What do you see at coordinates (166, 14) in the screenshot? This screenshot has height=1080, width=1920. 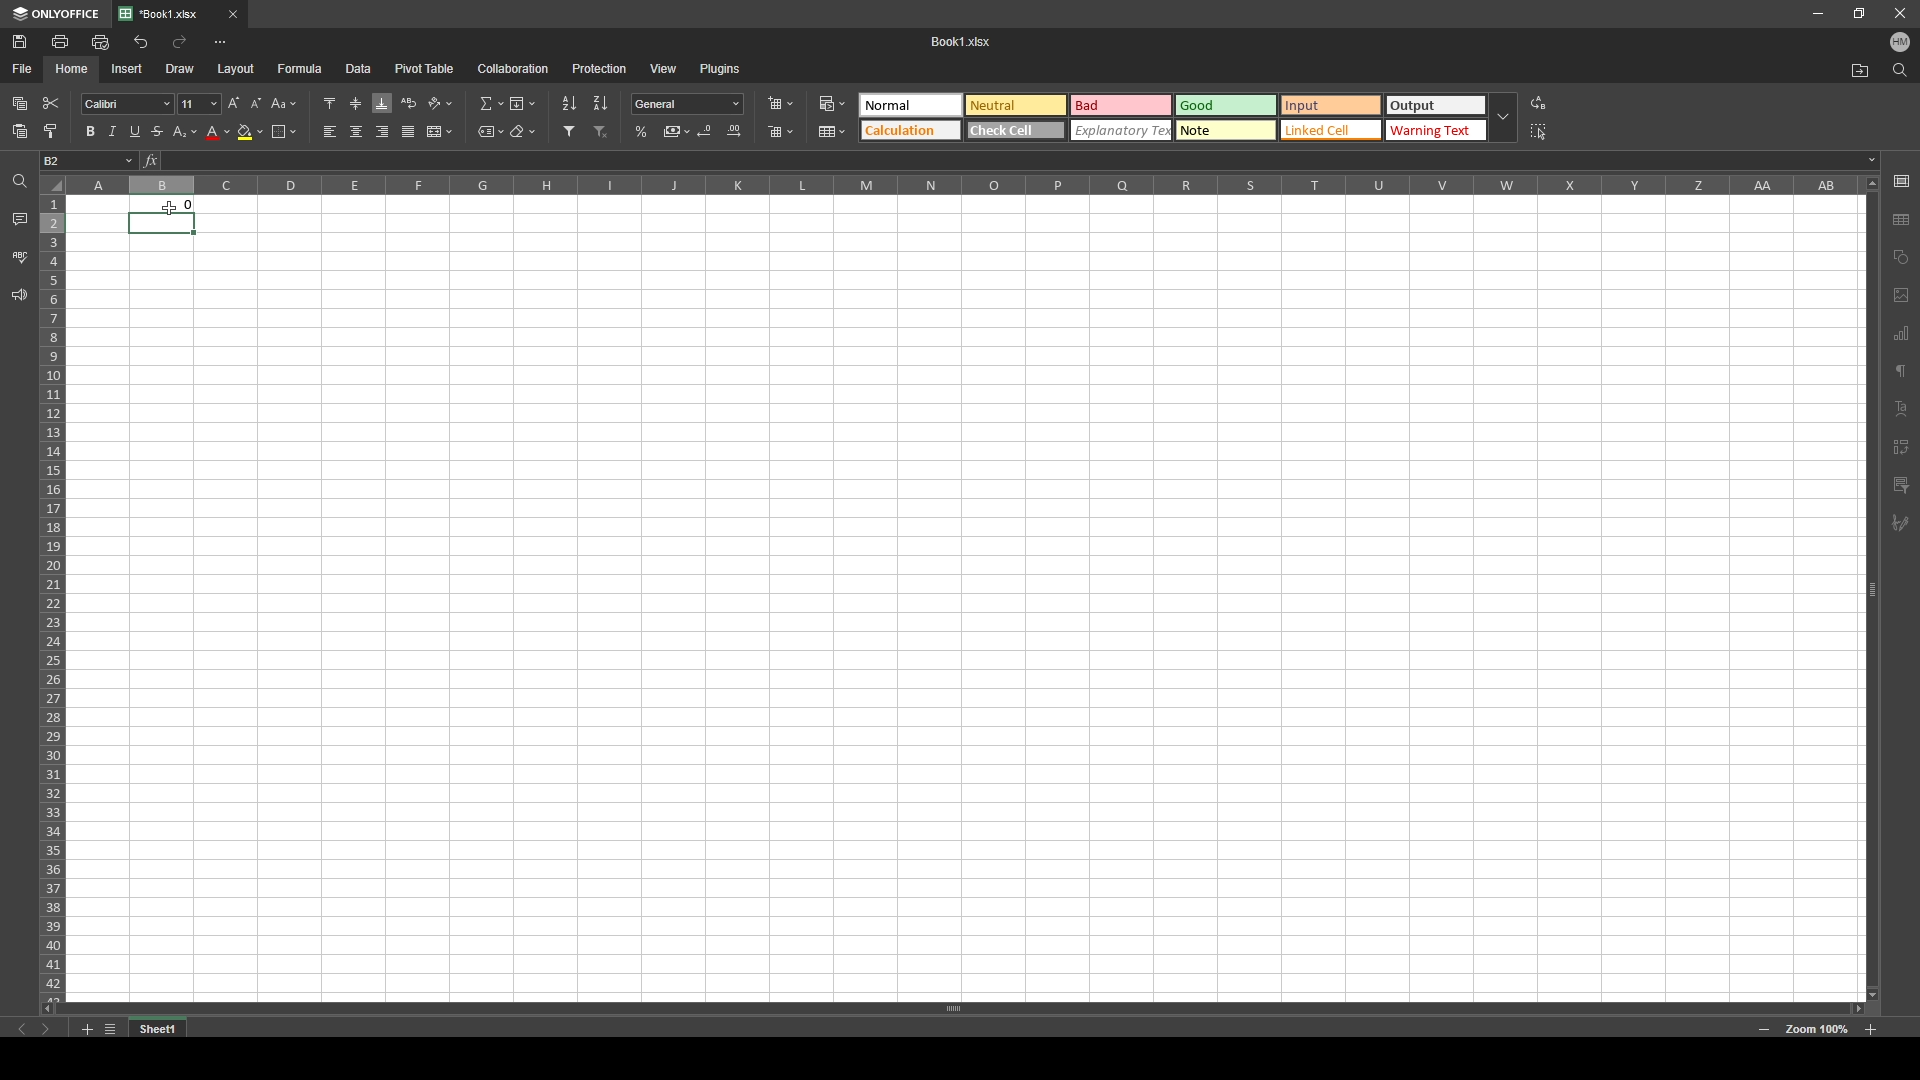 I see `tab 1` at bounding box center [166, 14].